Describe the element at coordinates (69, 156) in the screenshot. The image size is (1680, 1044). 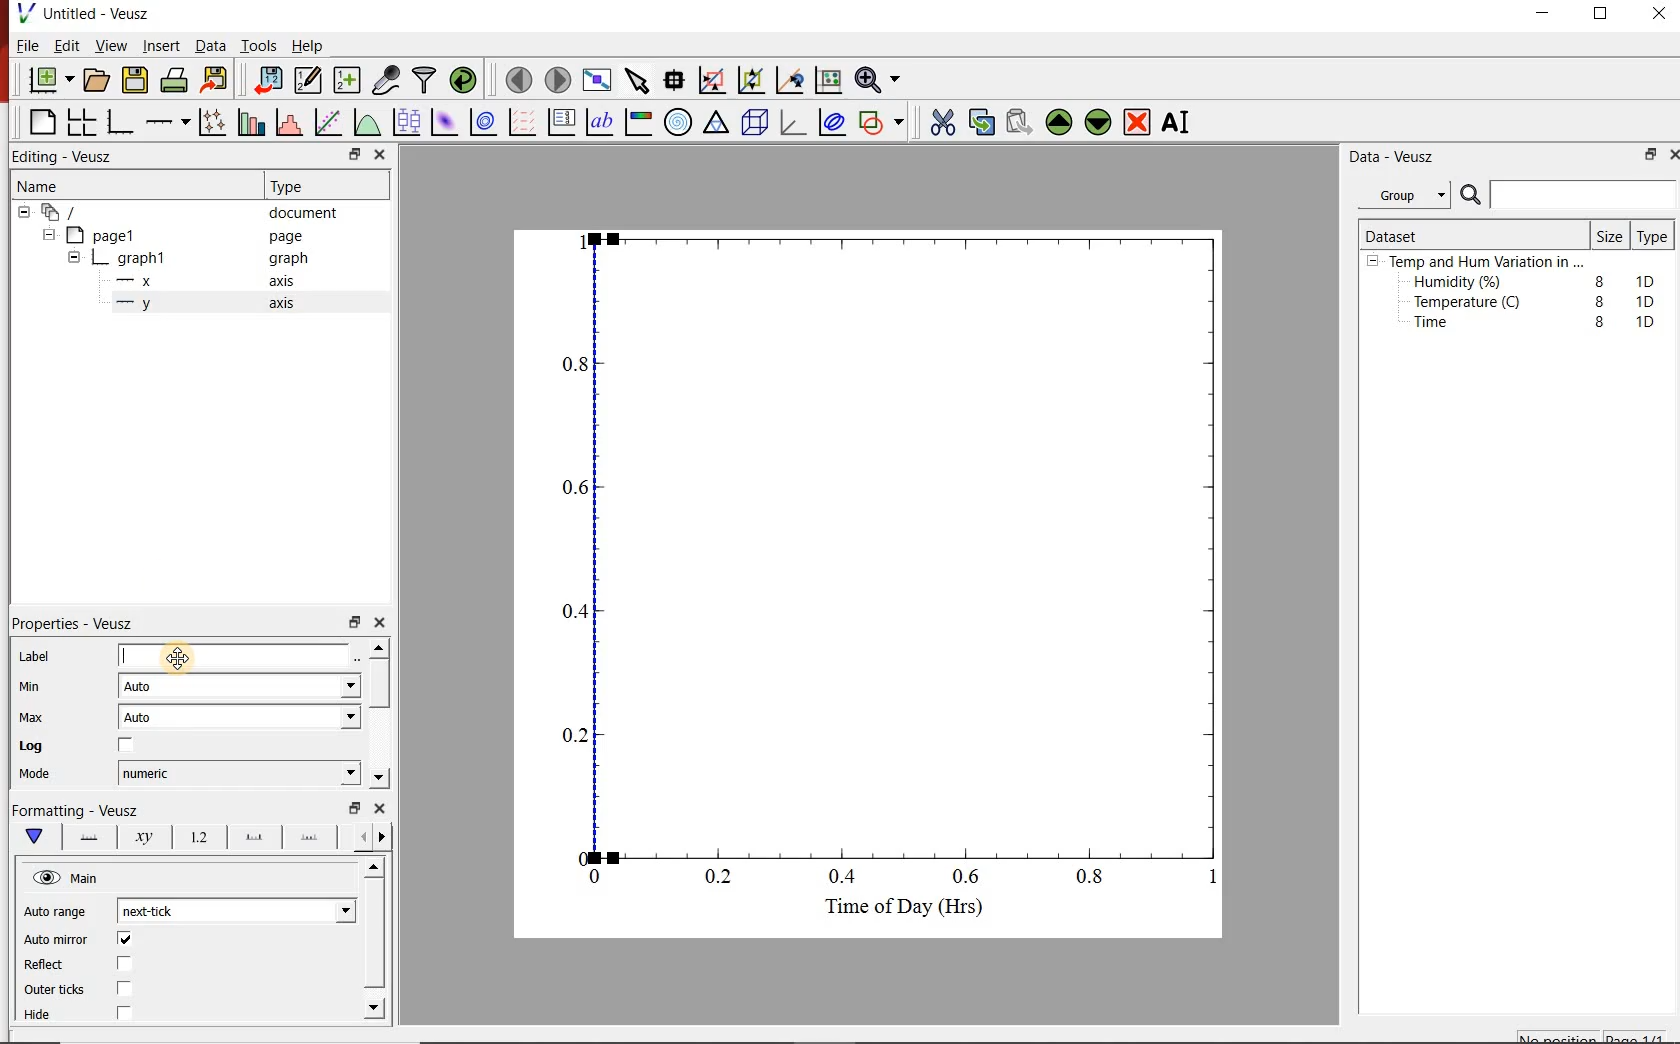
I see `Editing - Veusz` at that location.